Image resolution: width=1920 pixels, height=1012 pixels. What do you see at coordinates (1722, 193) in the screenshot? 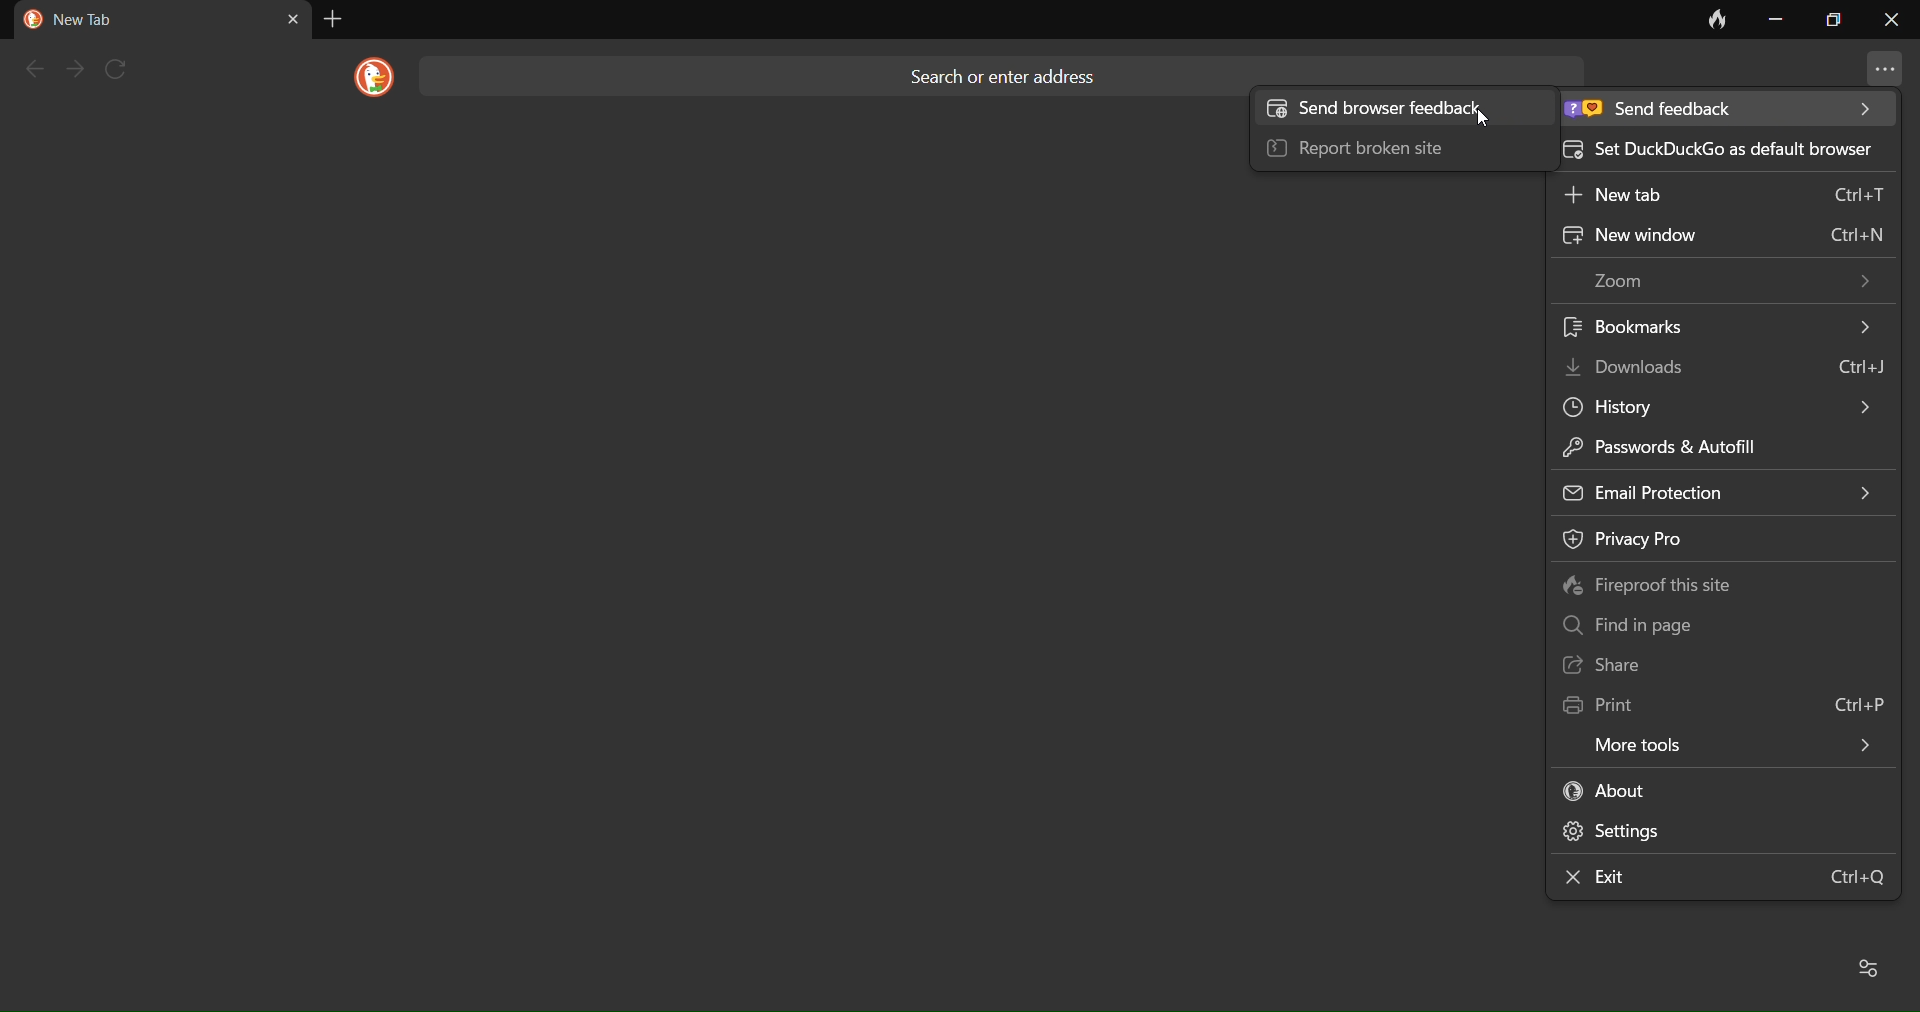
I see `new tab` at bounding box center [1722, 193].